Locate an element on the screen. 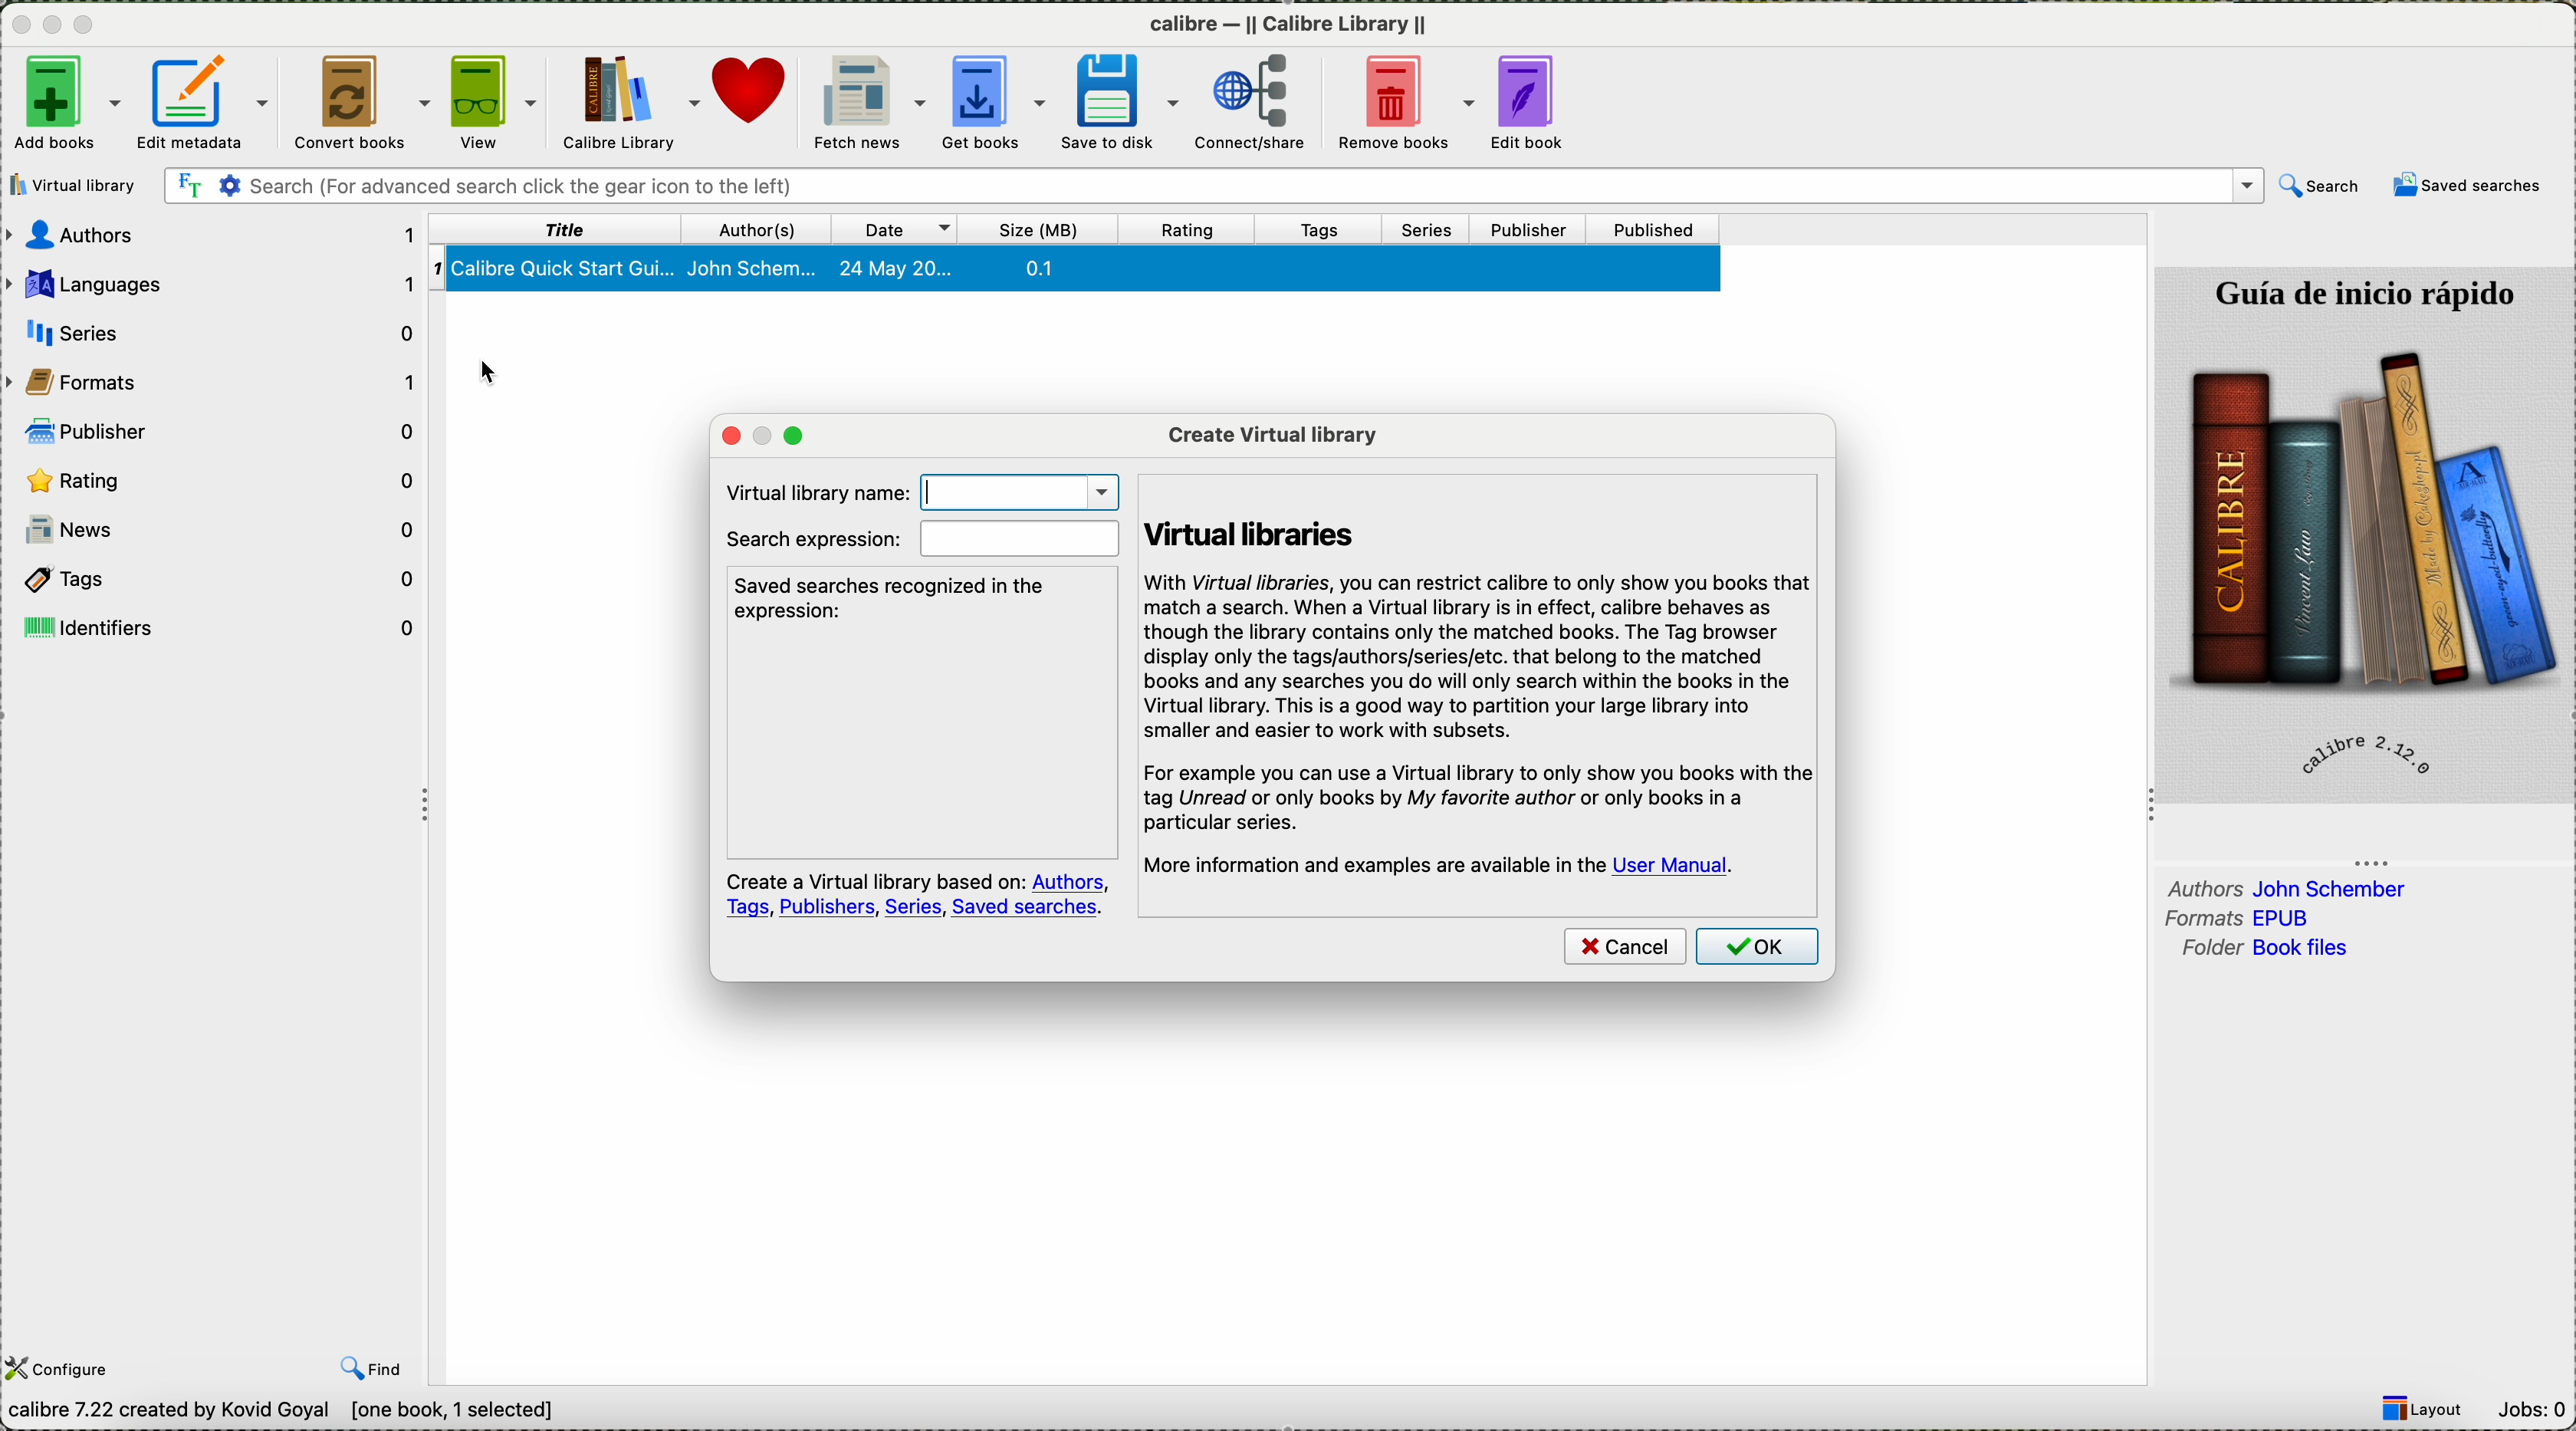 The width and height of the screenshot is (2576, 1431). pointer is located at coordinates (505, 360).